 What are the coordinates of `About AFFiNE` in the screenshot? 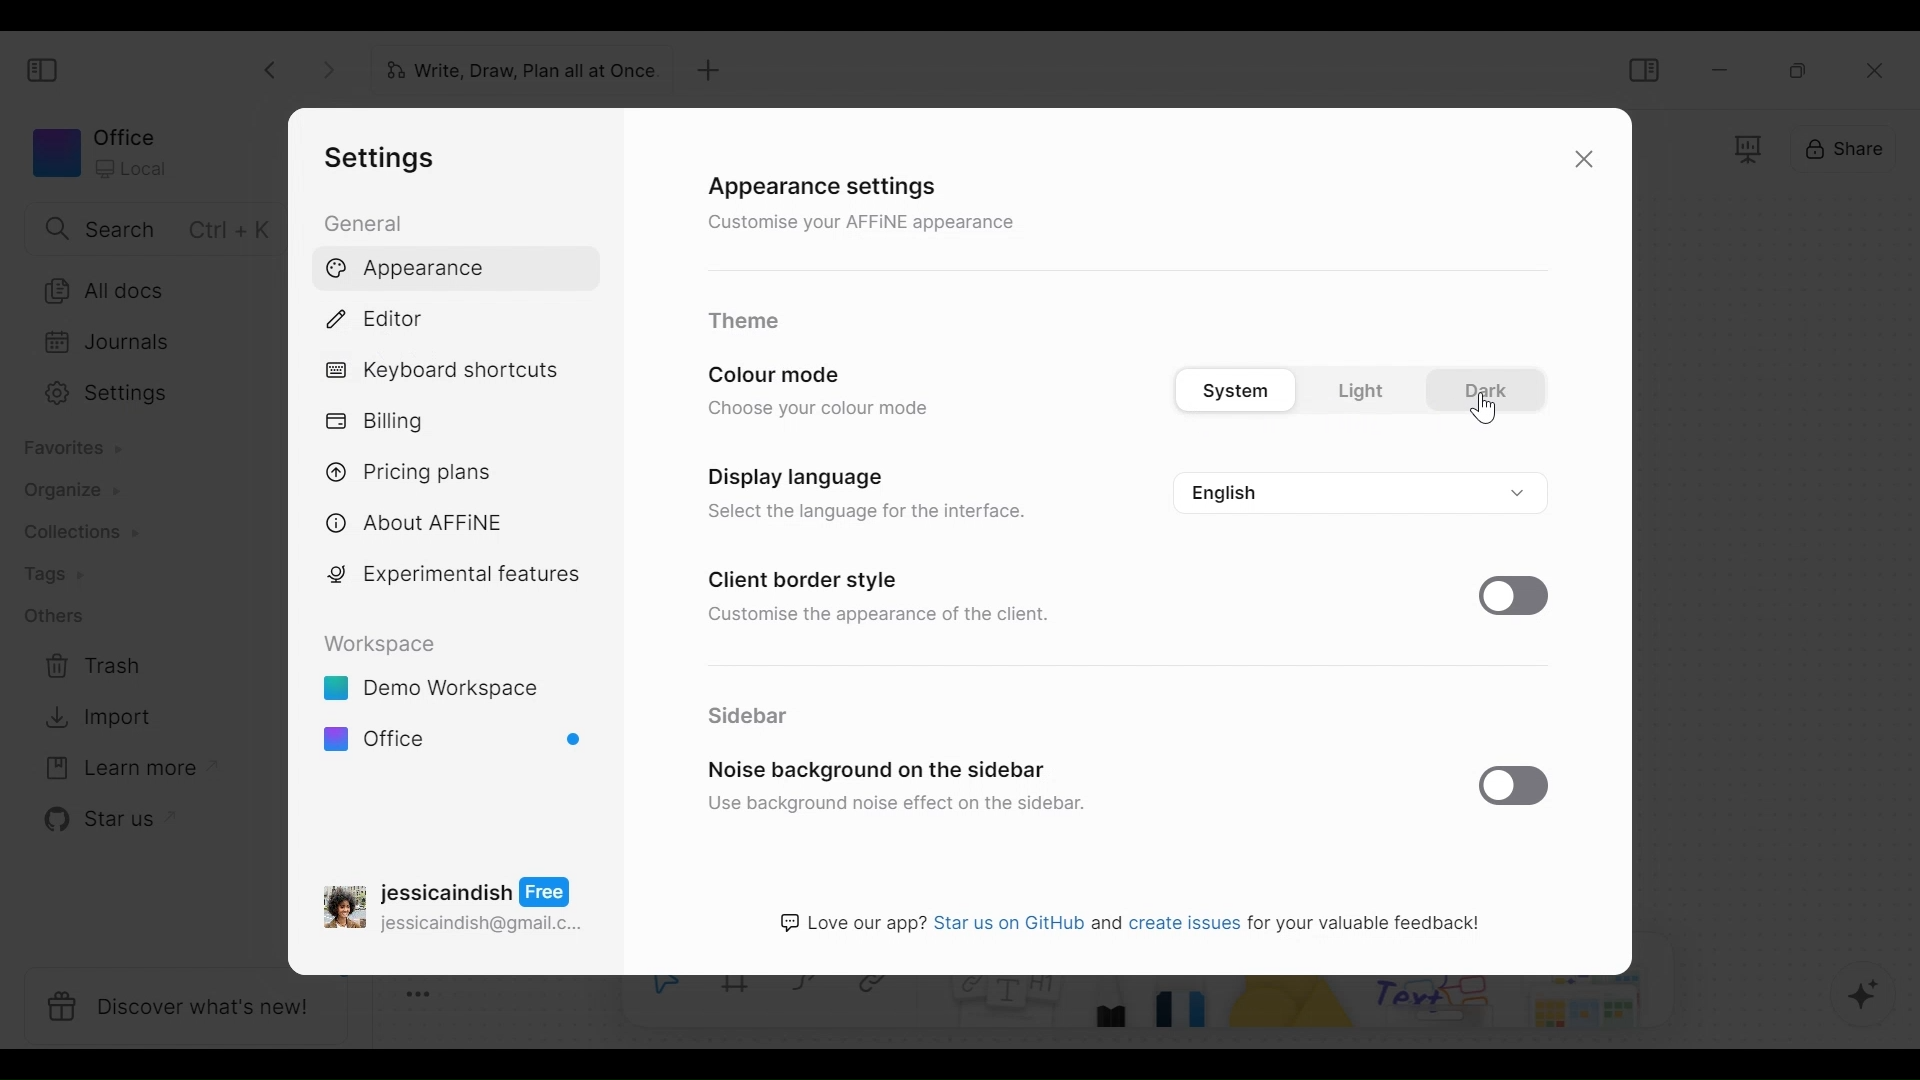 It's located at (411, 524).